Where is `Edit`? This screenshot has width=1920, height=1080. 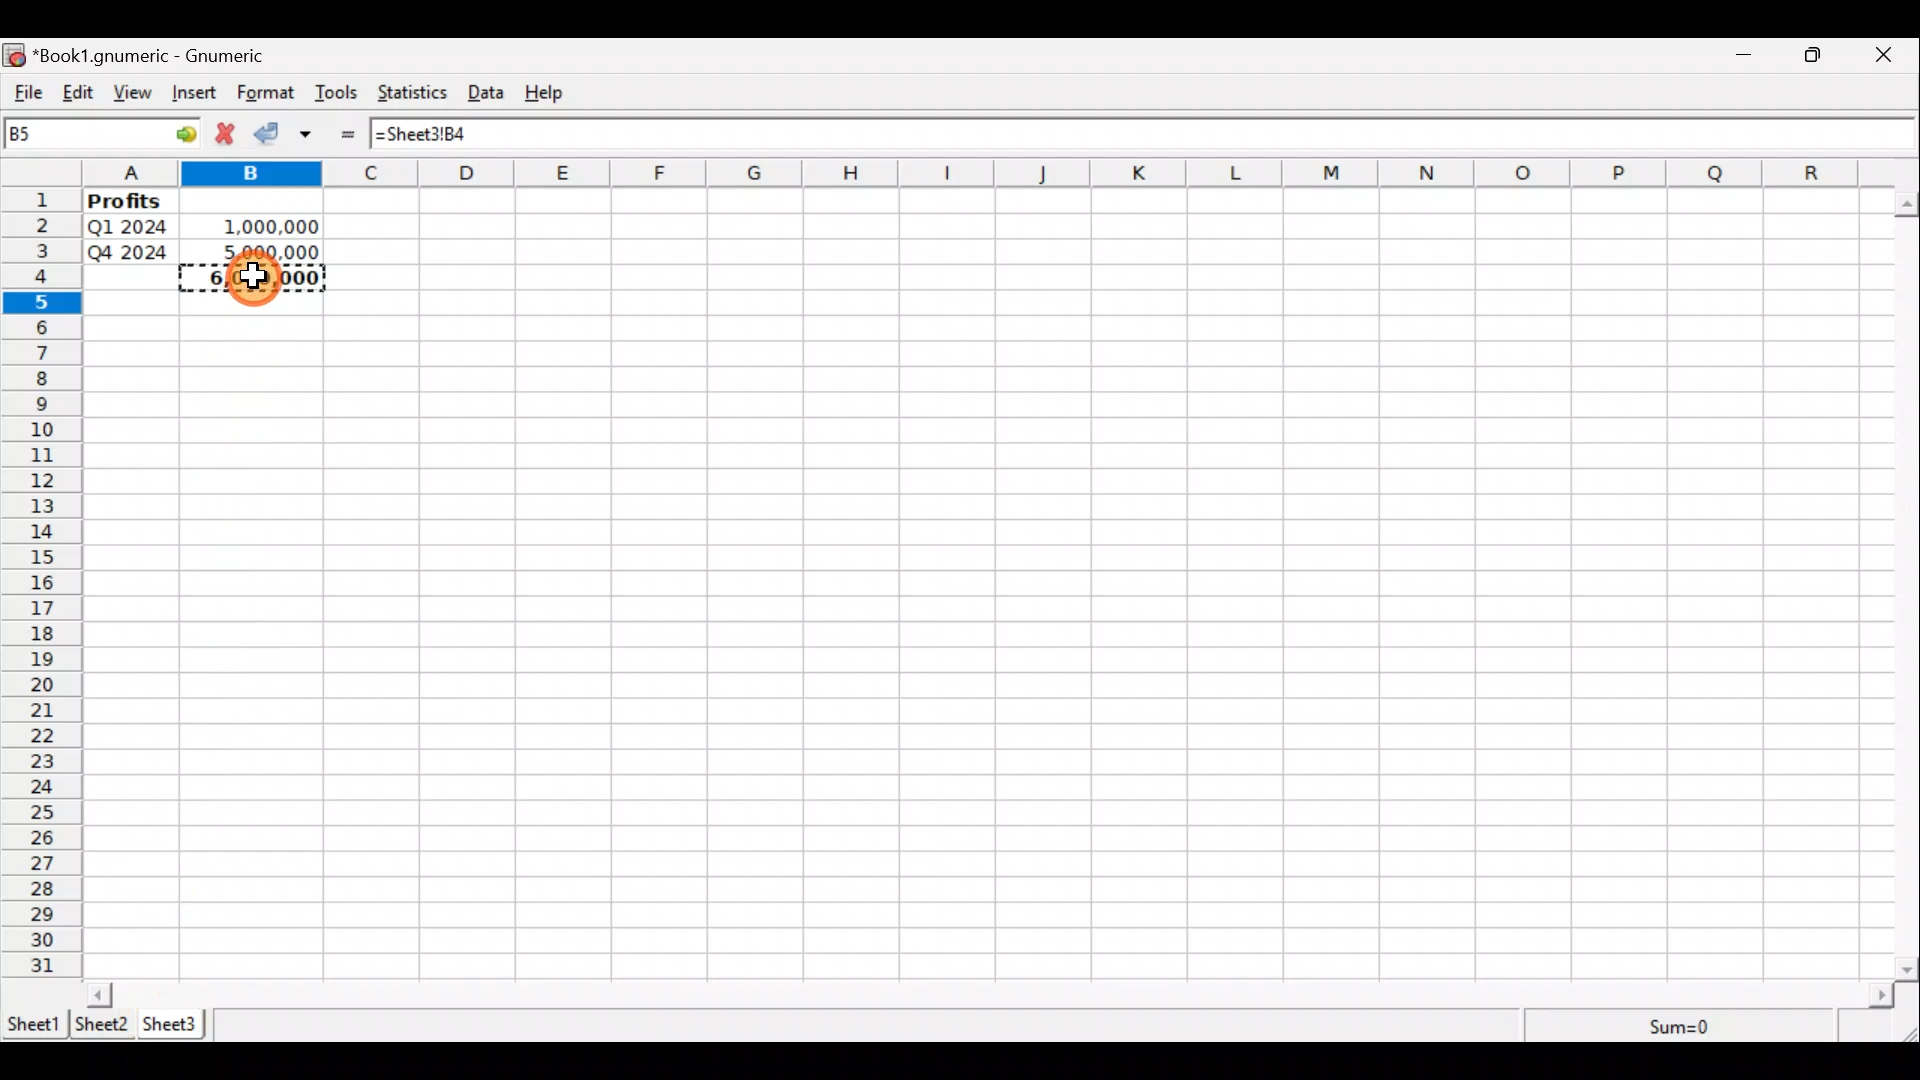
Edit is located at coordinates (78, 94).